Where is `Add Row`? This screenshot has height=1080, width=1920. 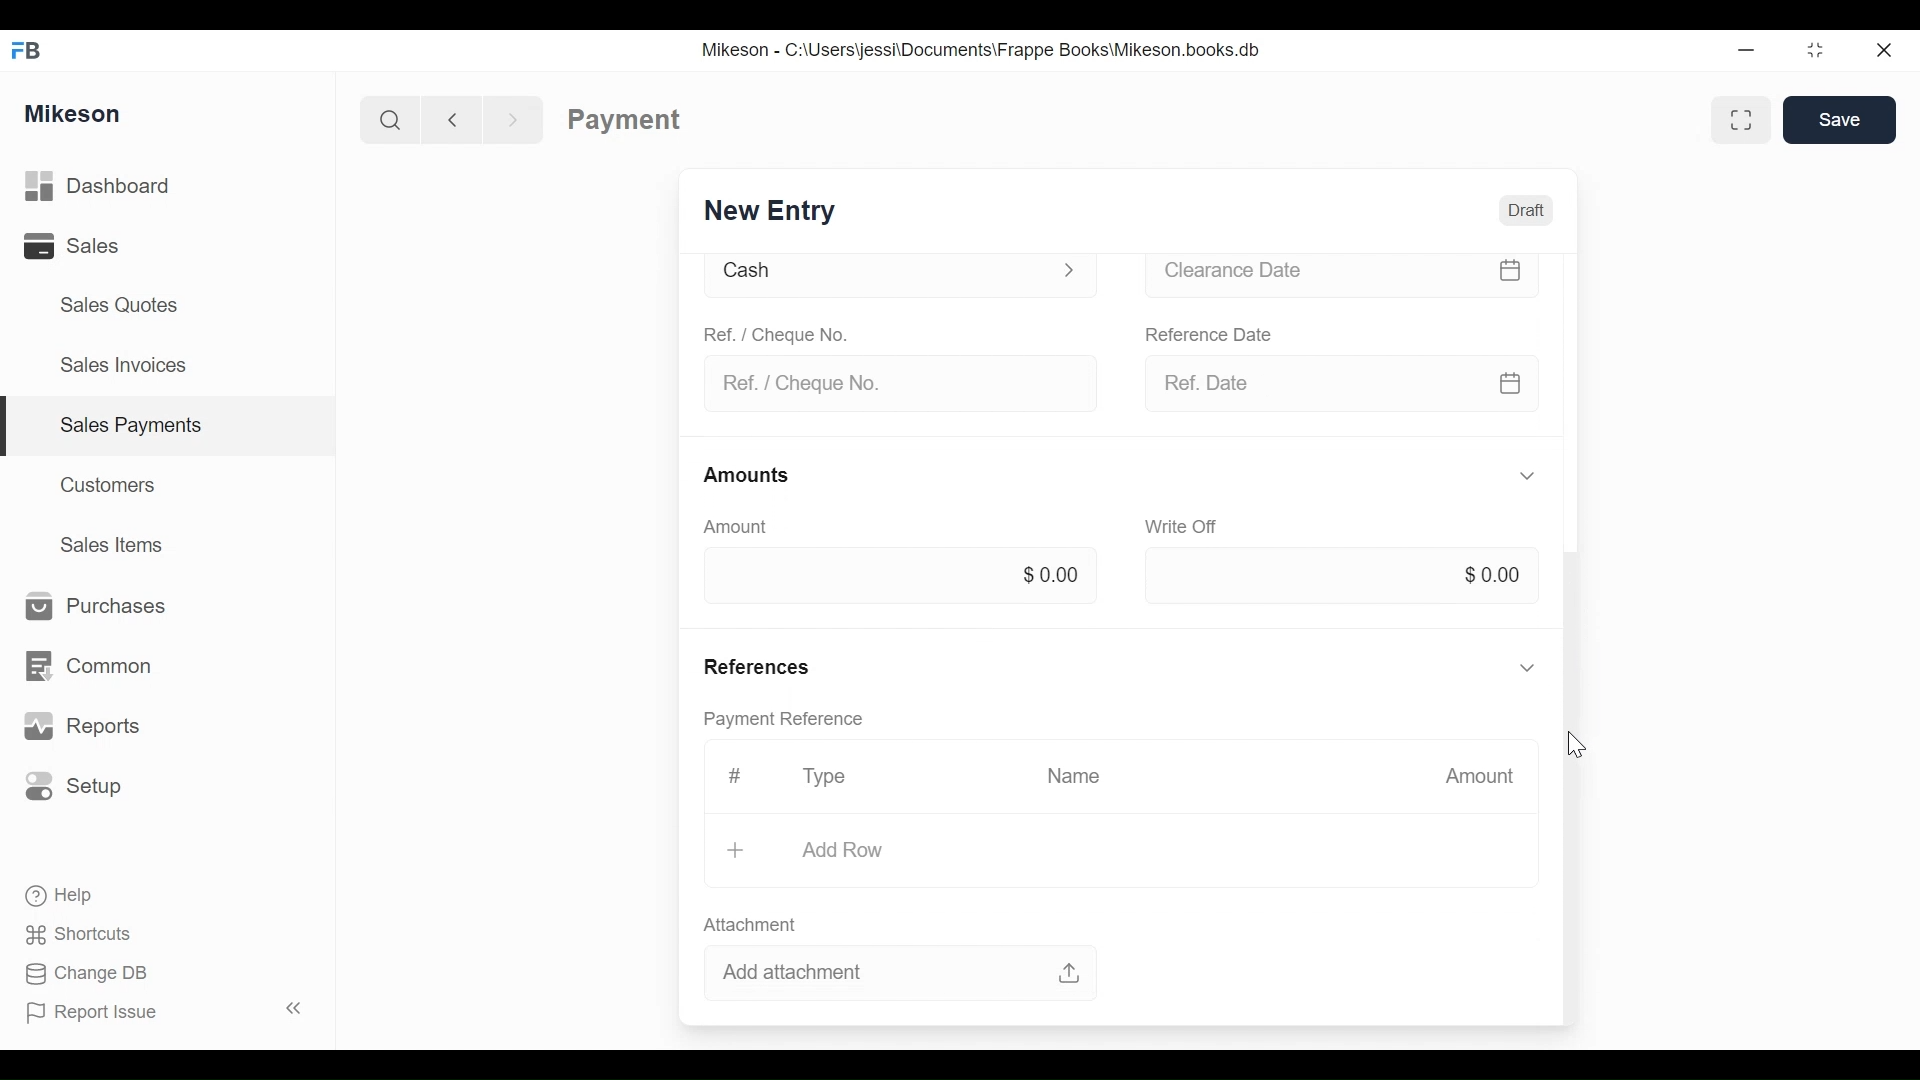
Add Row is located at coordinates (839, 850).